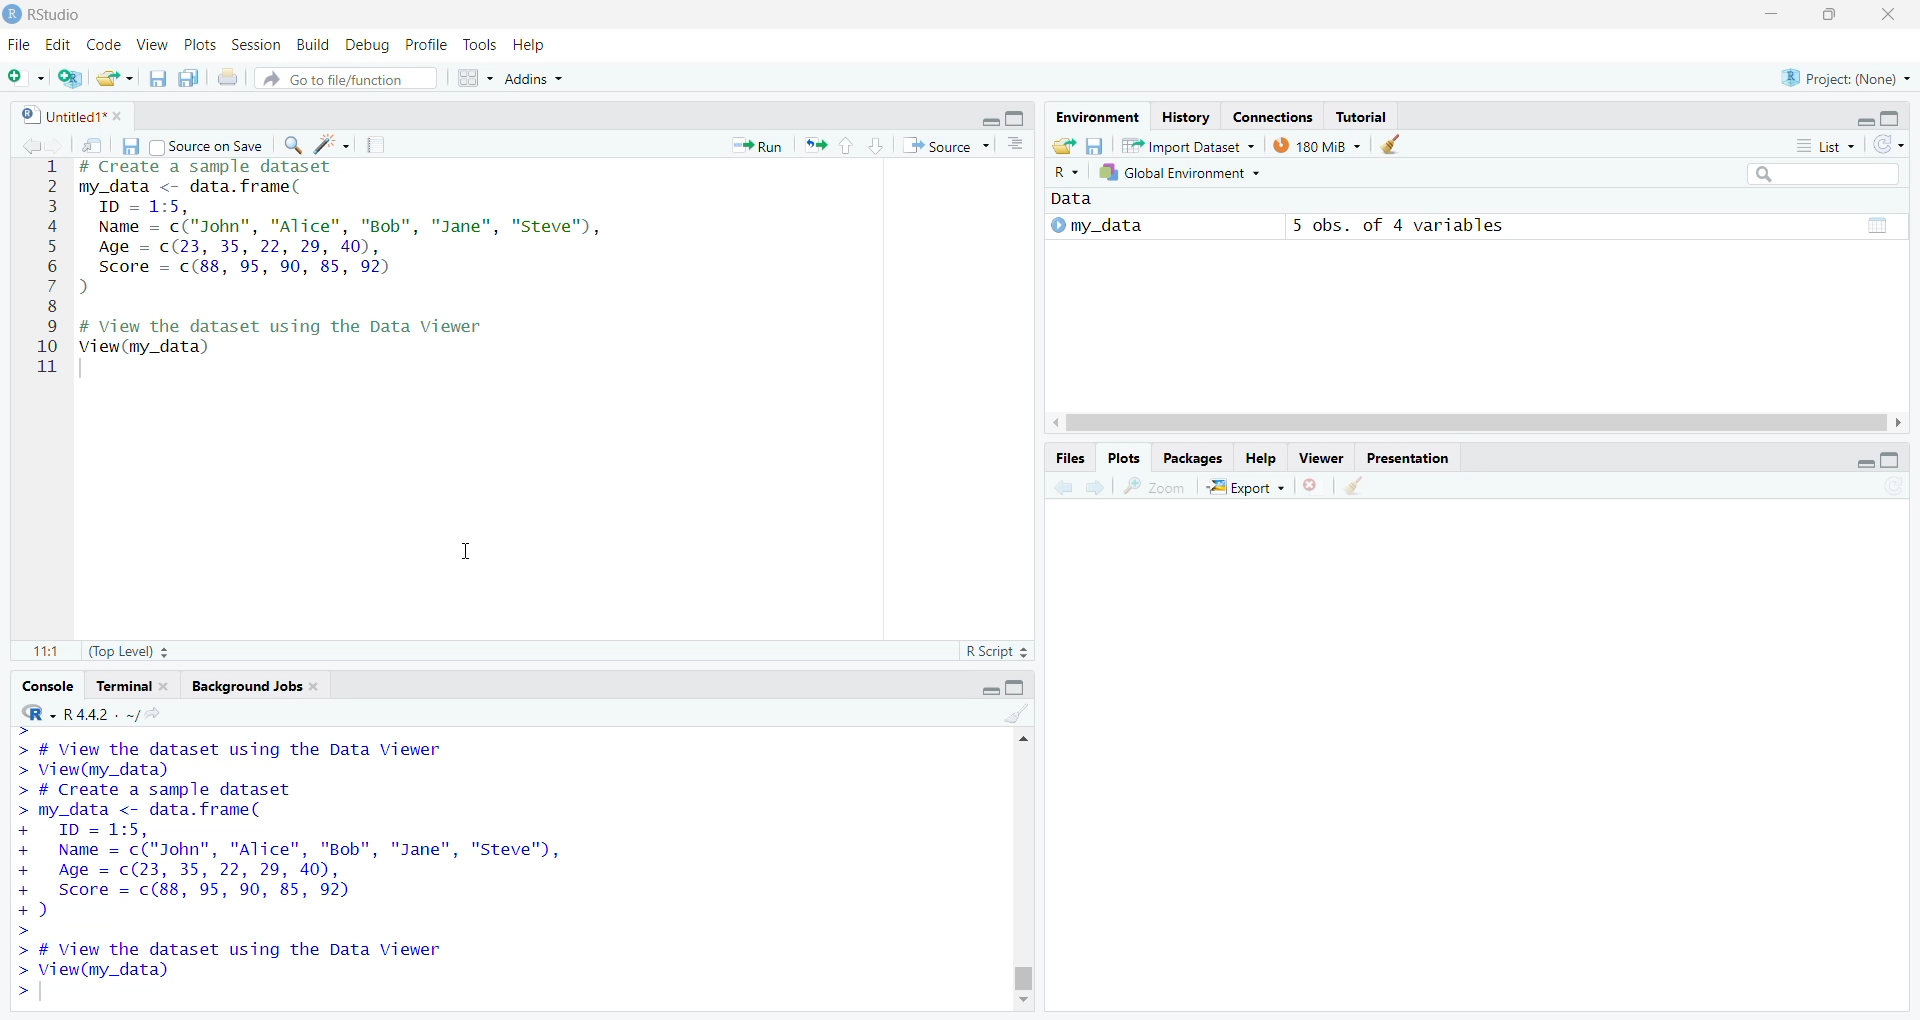 Image resolution: width=1920 pixels, height=1020 pixels. What do you see at coordinates (814, 146) in the screenshot?
I see `resize` at bounding box center [814, 146].